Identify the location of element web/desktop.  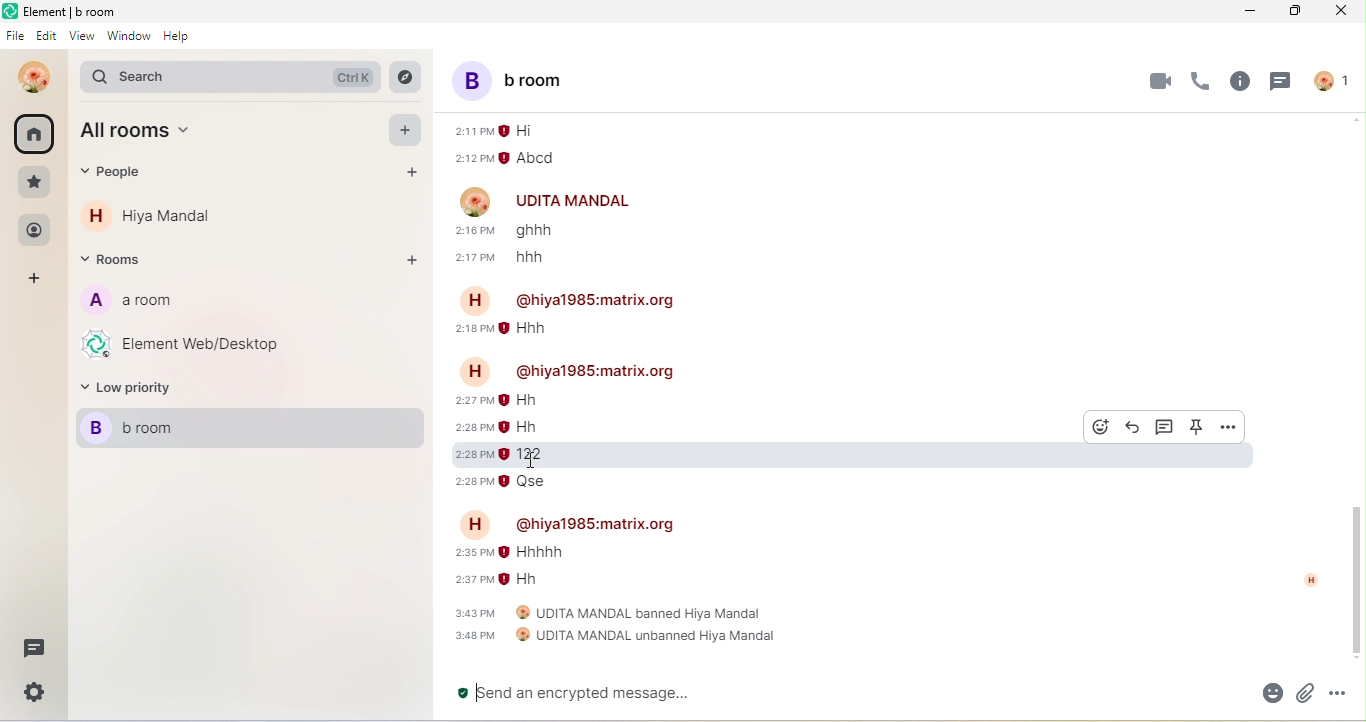
(195, 346).